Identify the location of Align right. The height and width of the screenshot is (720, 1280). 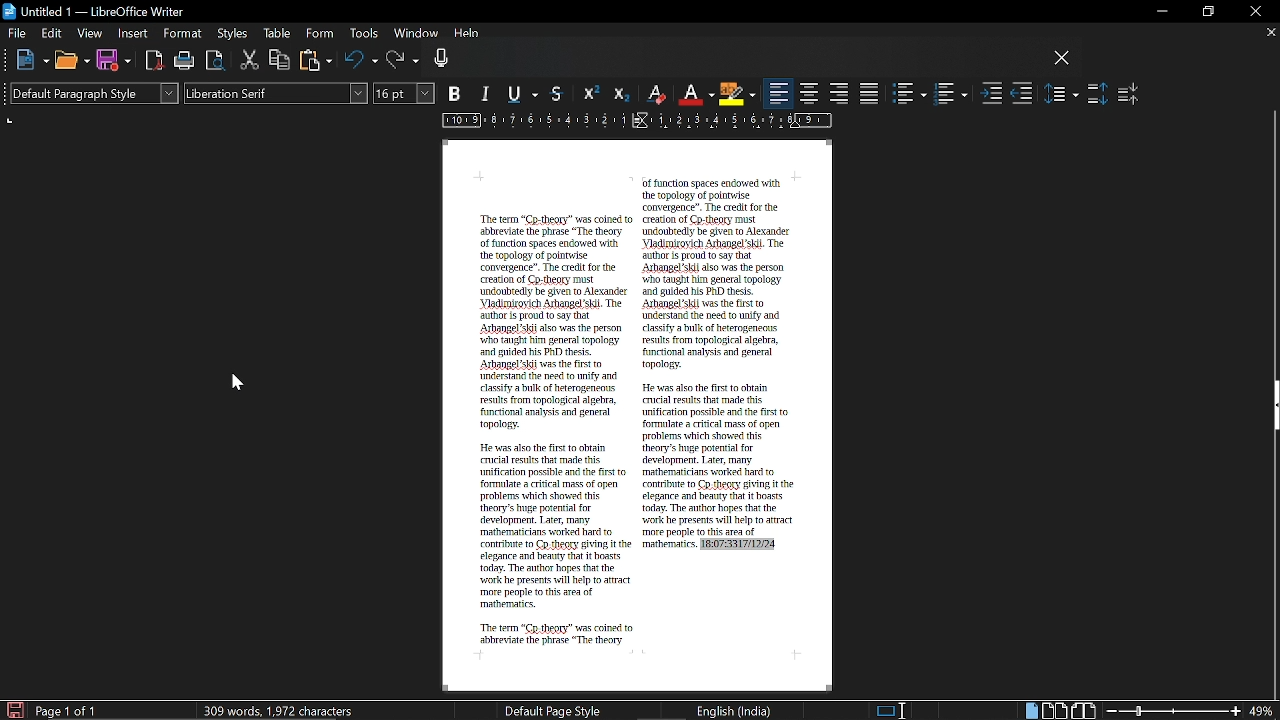
(840, 92).